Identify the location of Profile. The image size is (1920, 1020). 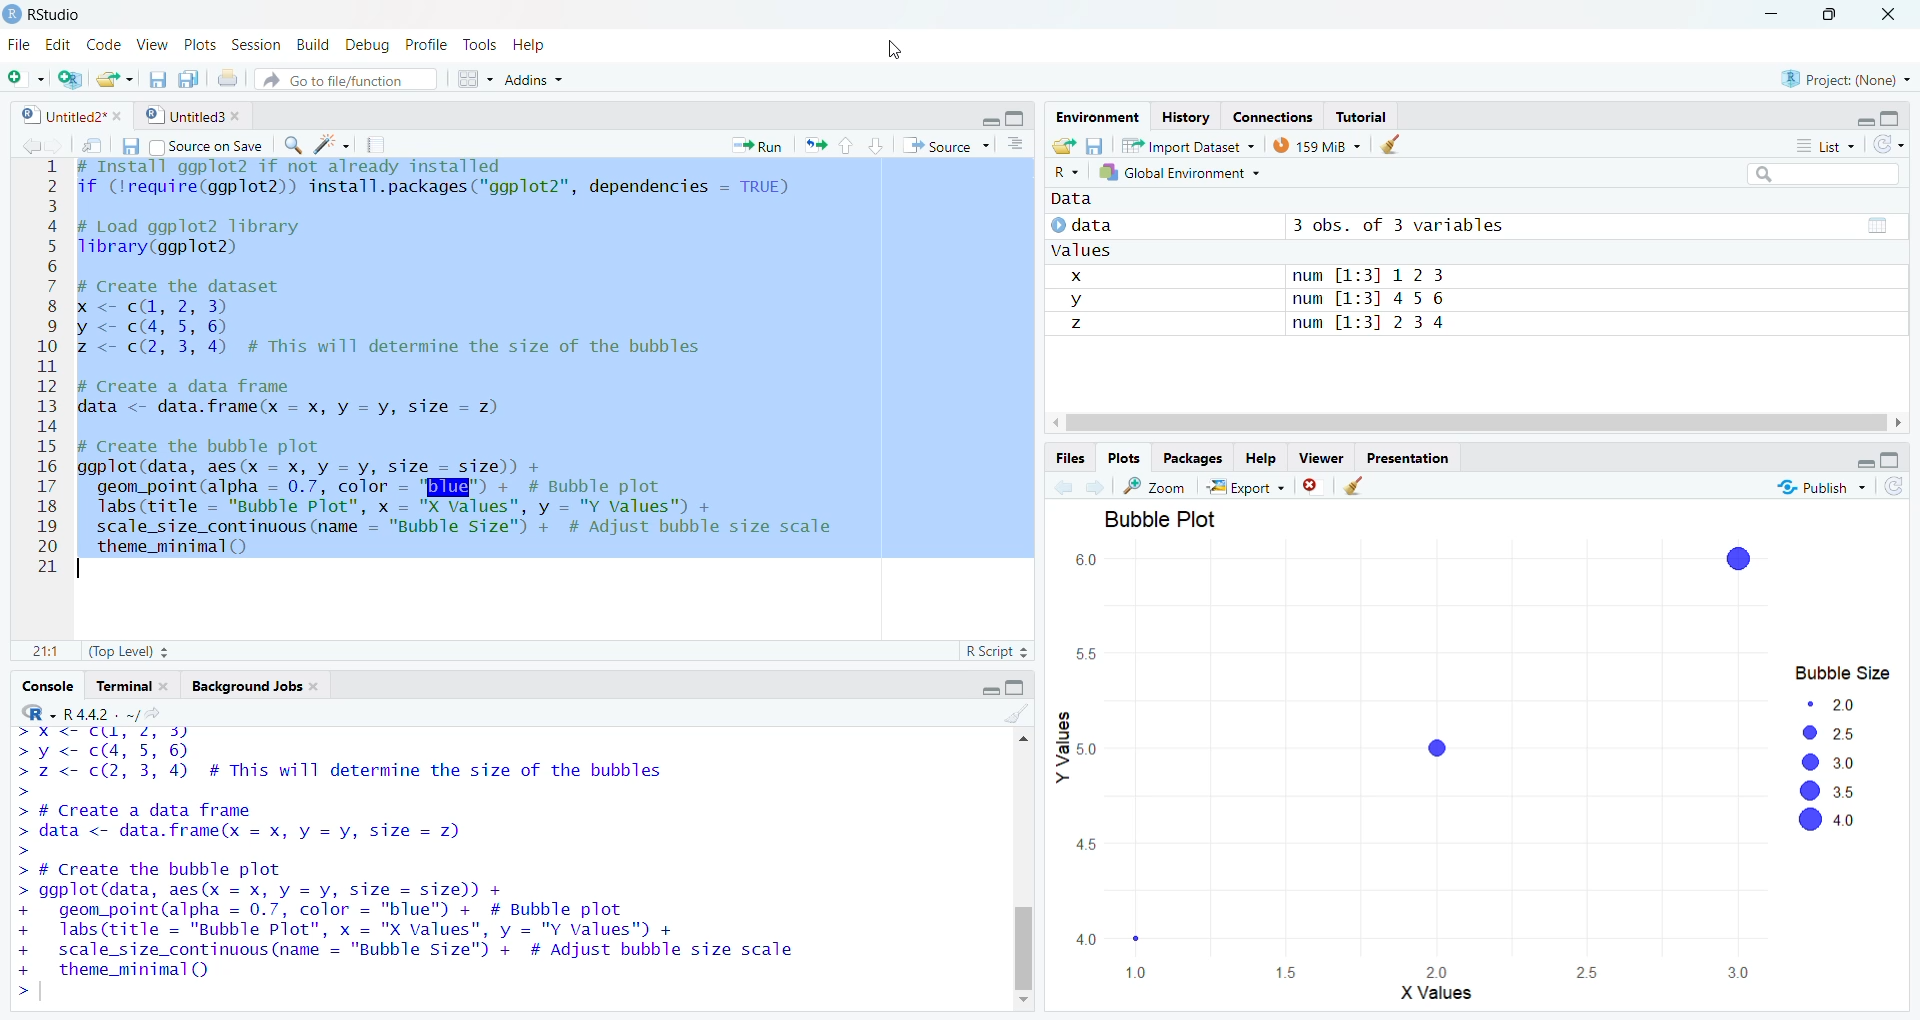
(427, 44).